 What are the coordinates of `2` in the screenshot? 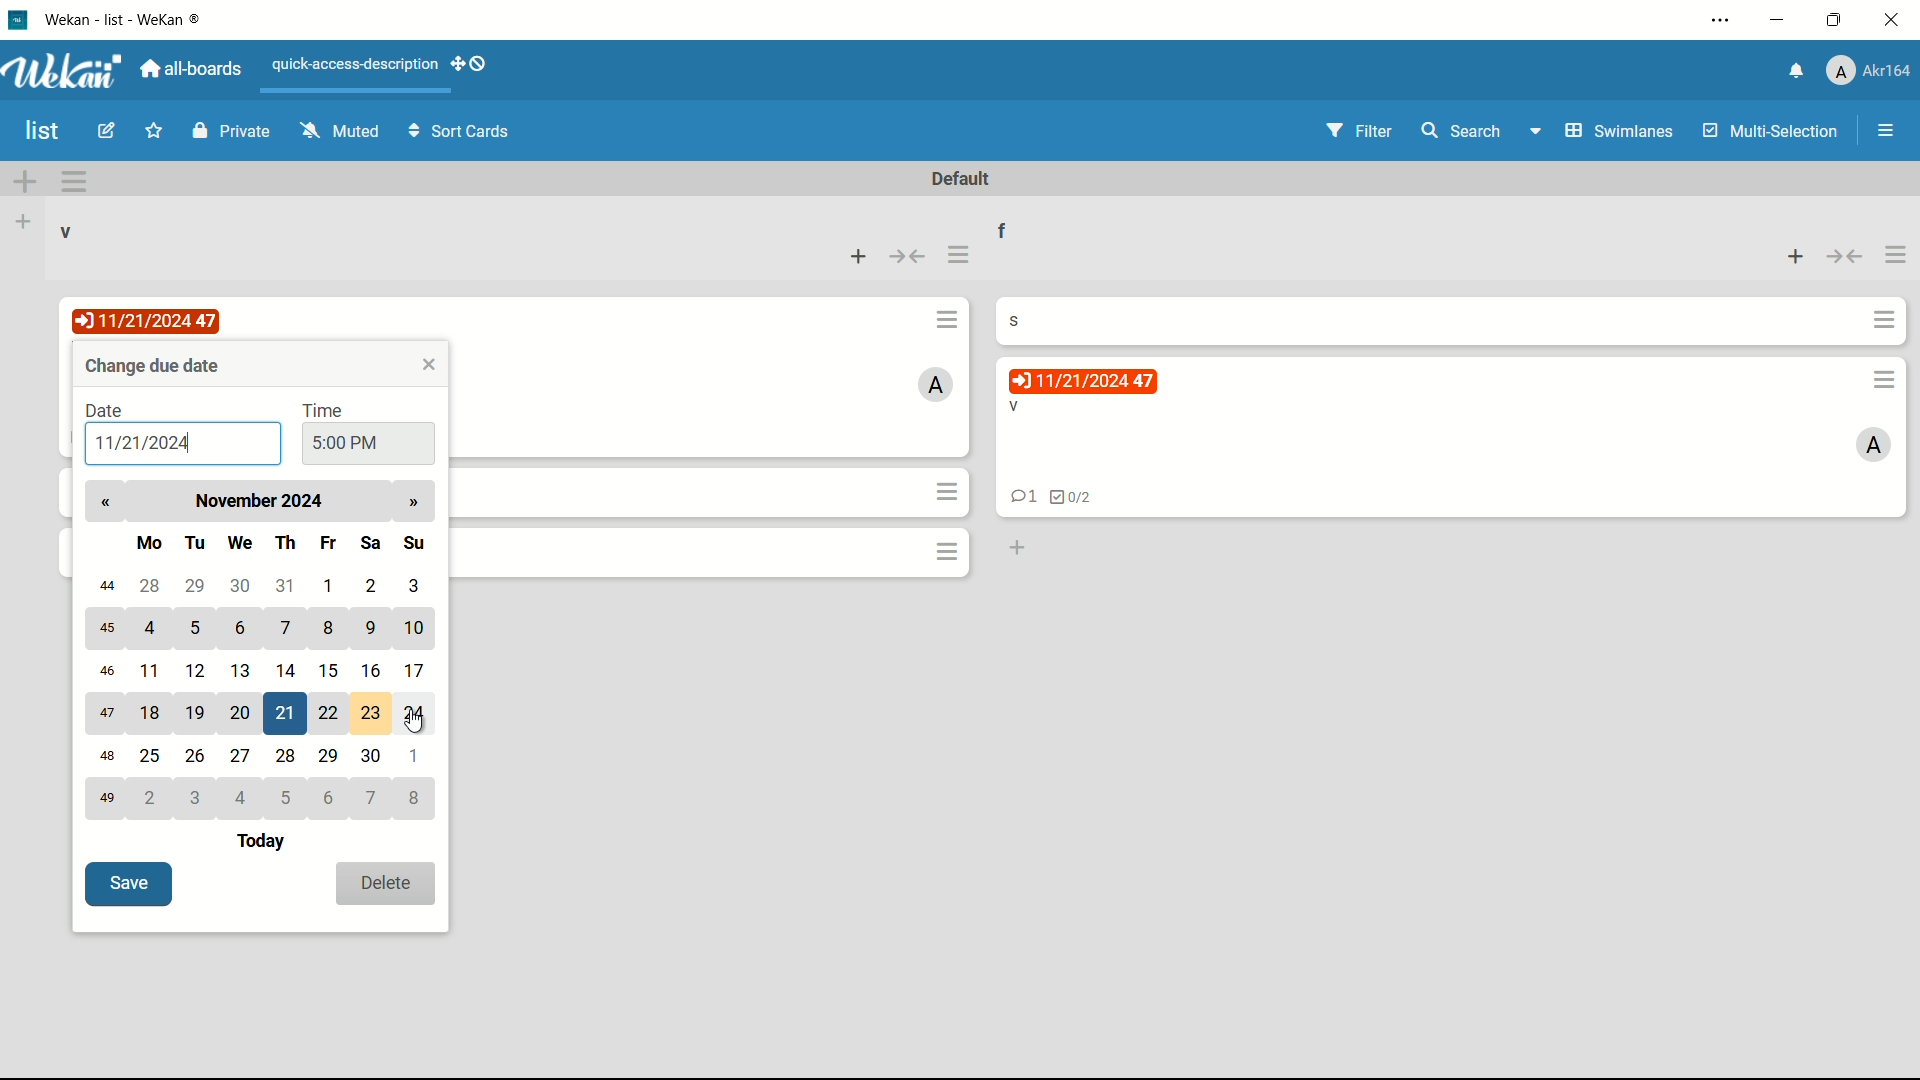 It's located at (372, 584).